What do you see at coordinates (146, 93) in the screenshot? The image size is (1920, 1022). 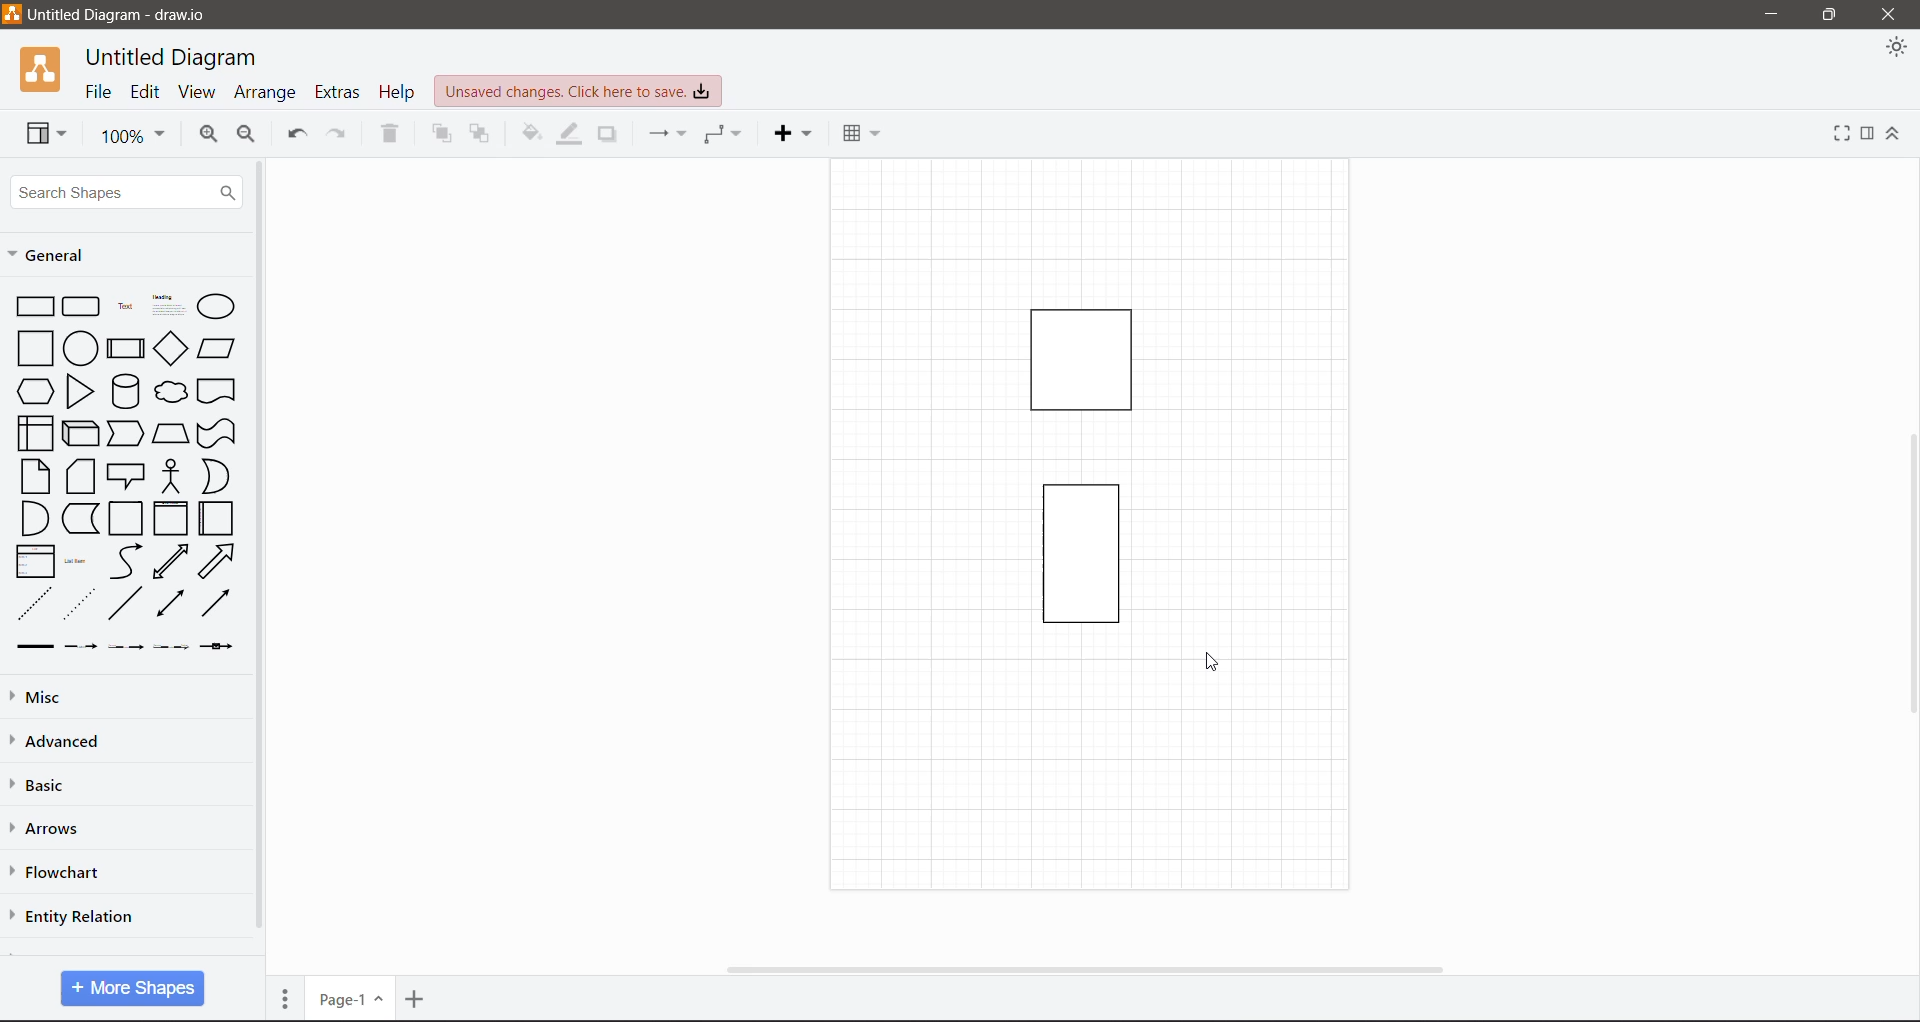 I see `Edit` at bounding box center [146, 93].